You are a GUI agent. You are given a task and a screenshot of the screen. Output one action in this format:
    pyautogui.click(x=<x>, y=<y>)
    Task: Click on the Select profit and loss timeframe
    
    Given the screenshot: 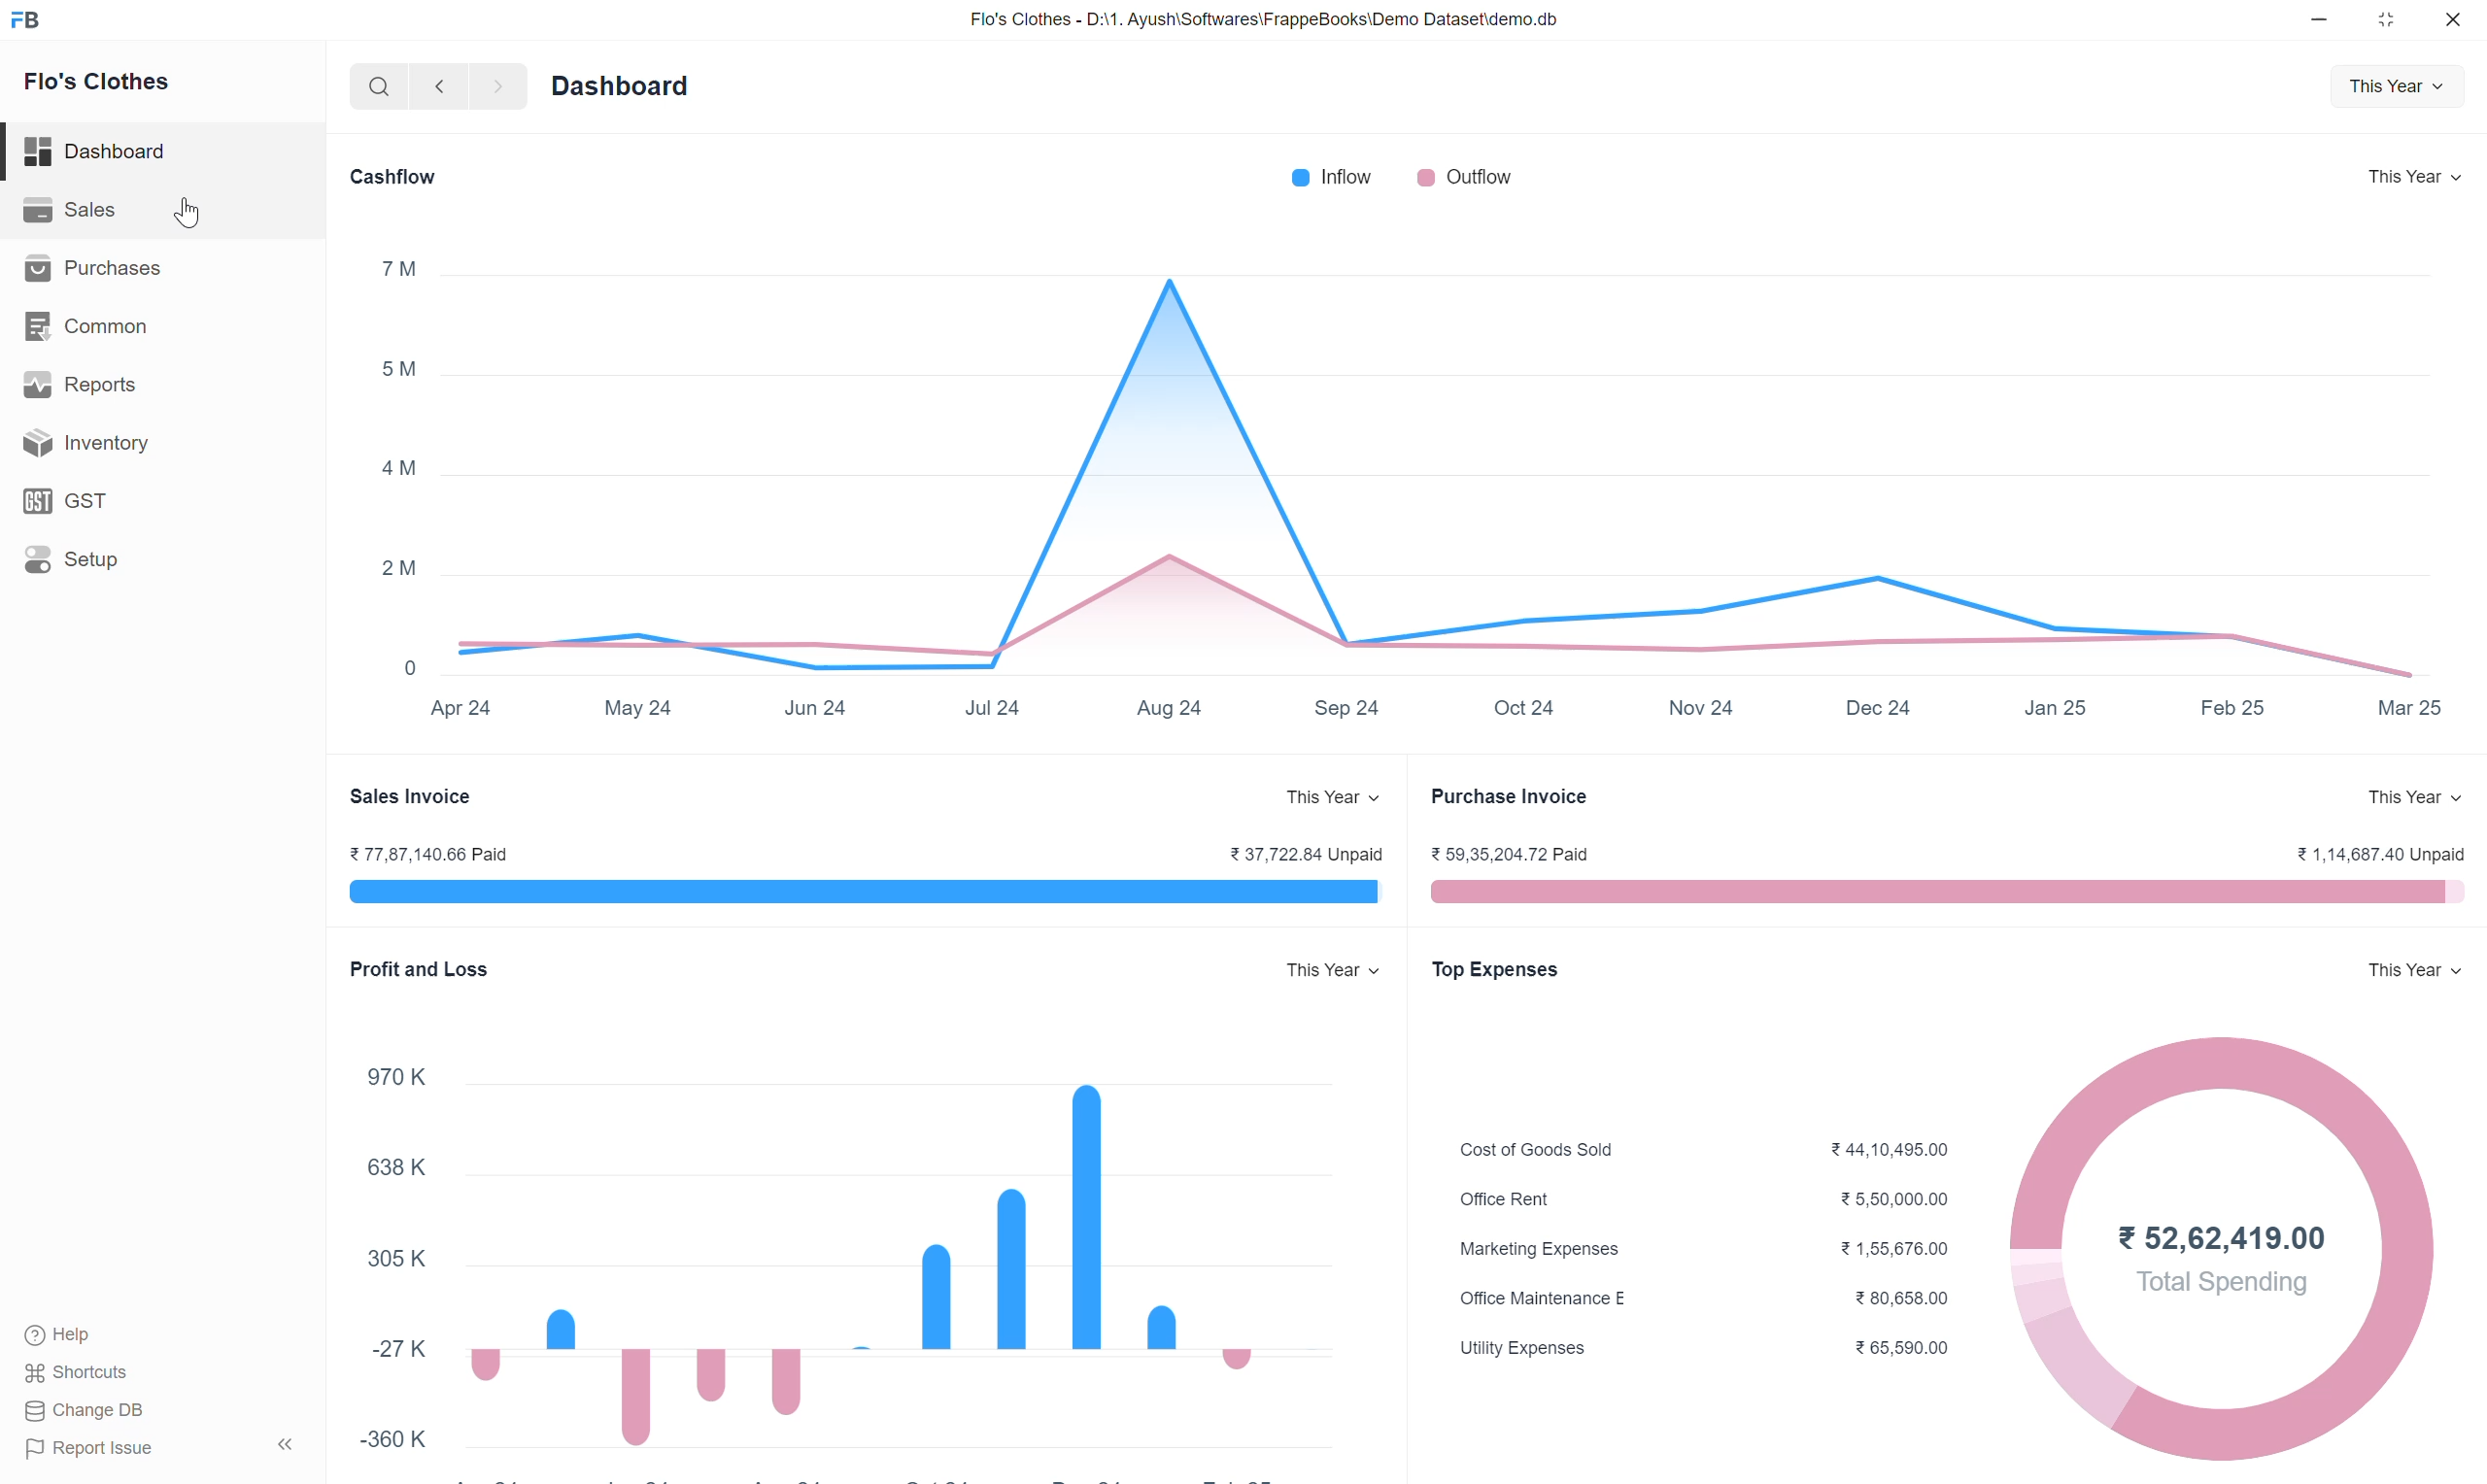 What is the action you would take?
    pyautogui.click(x=1324, y=973)
    